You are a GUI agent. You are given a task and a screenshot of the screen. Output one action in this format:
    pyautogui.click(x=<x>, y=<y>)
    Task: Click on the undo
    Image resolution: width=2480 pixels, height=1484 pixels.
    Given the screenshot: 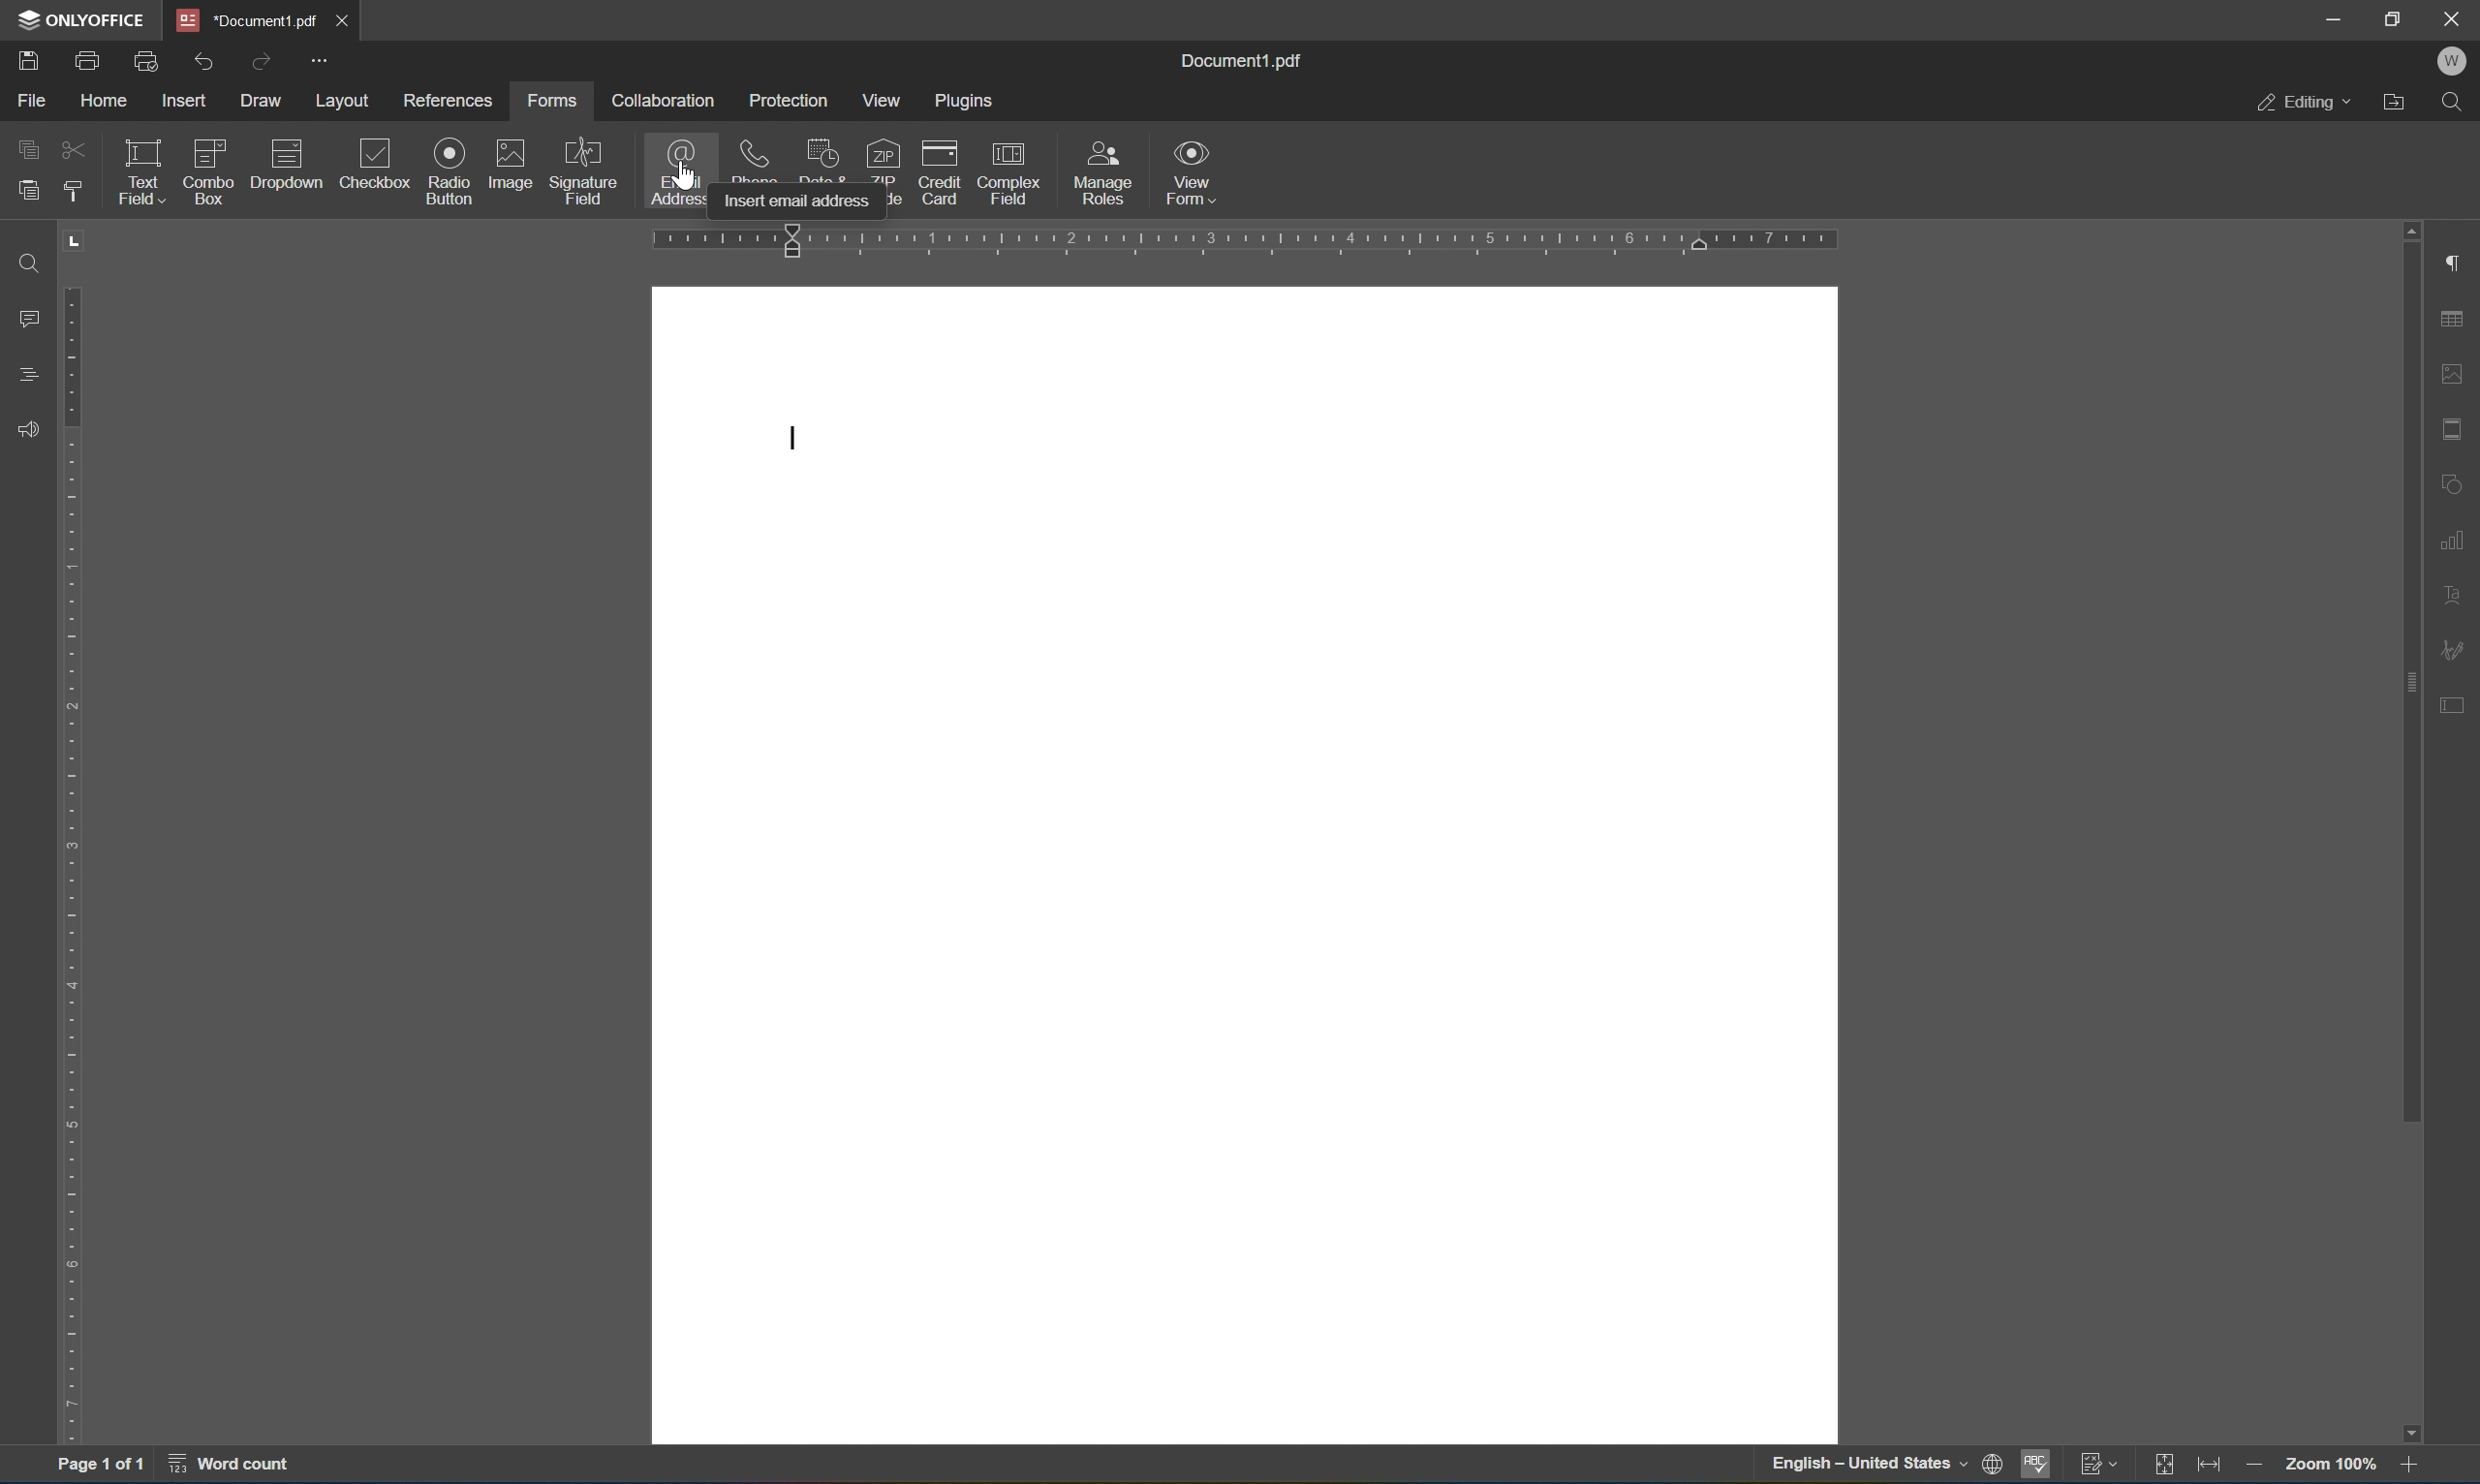 What is the action you would take?
    pyautogui.click(x=203, y=62)
    